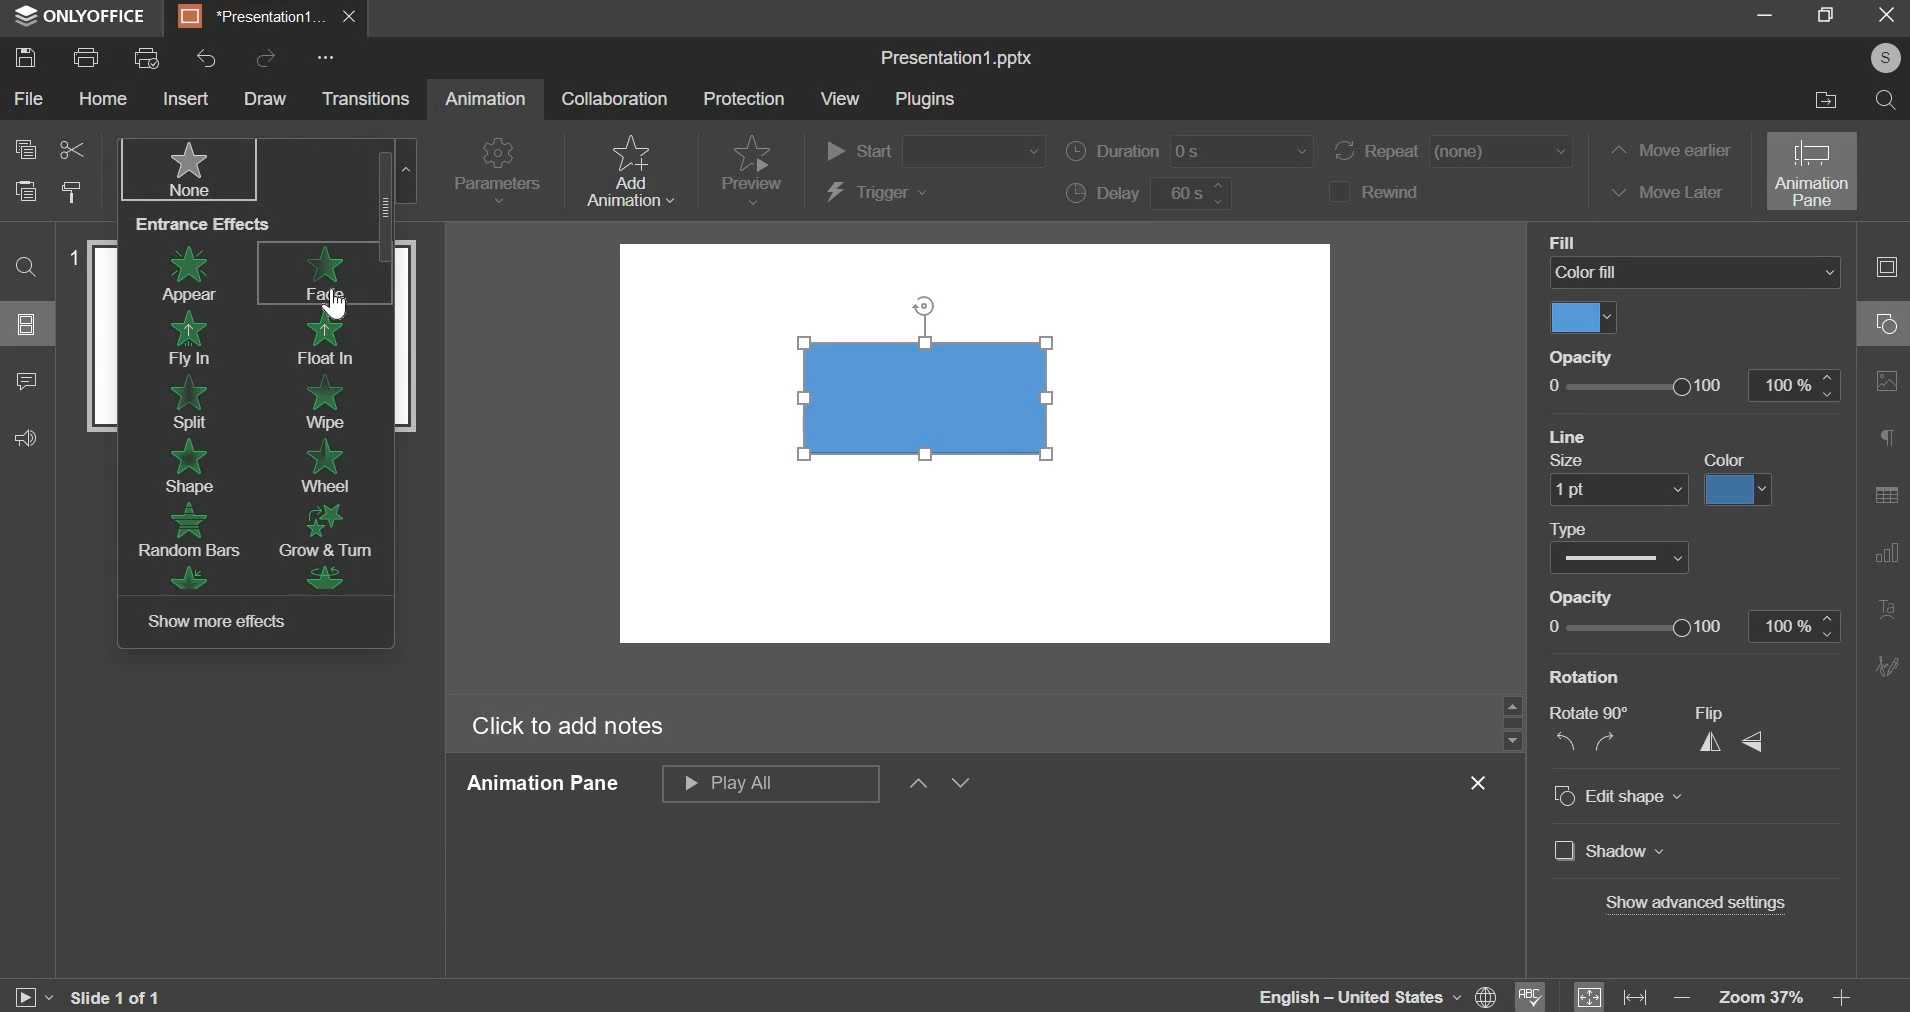 The image size is (1910, 1012). What do you see at coordinates (1885, 488) in the screenshot?
I see `Animation Pane` at bounding box center [1885, 488].